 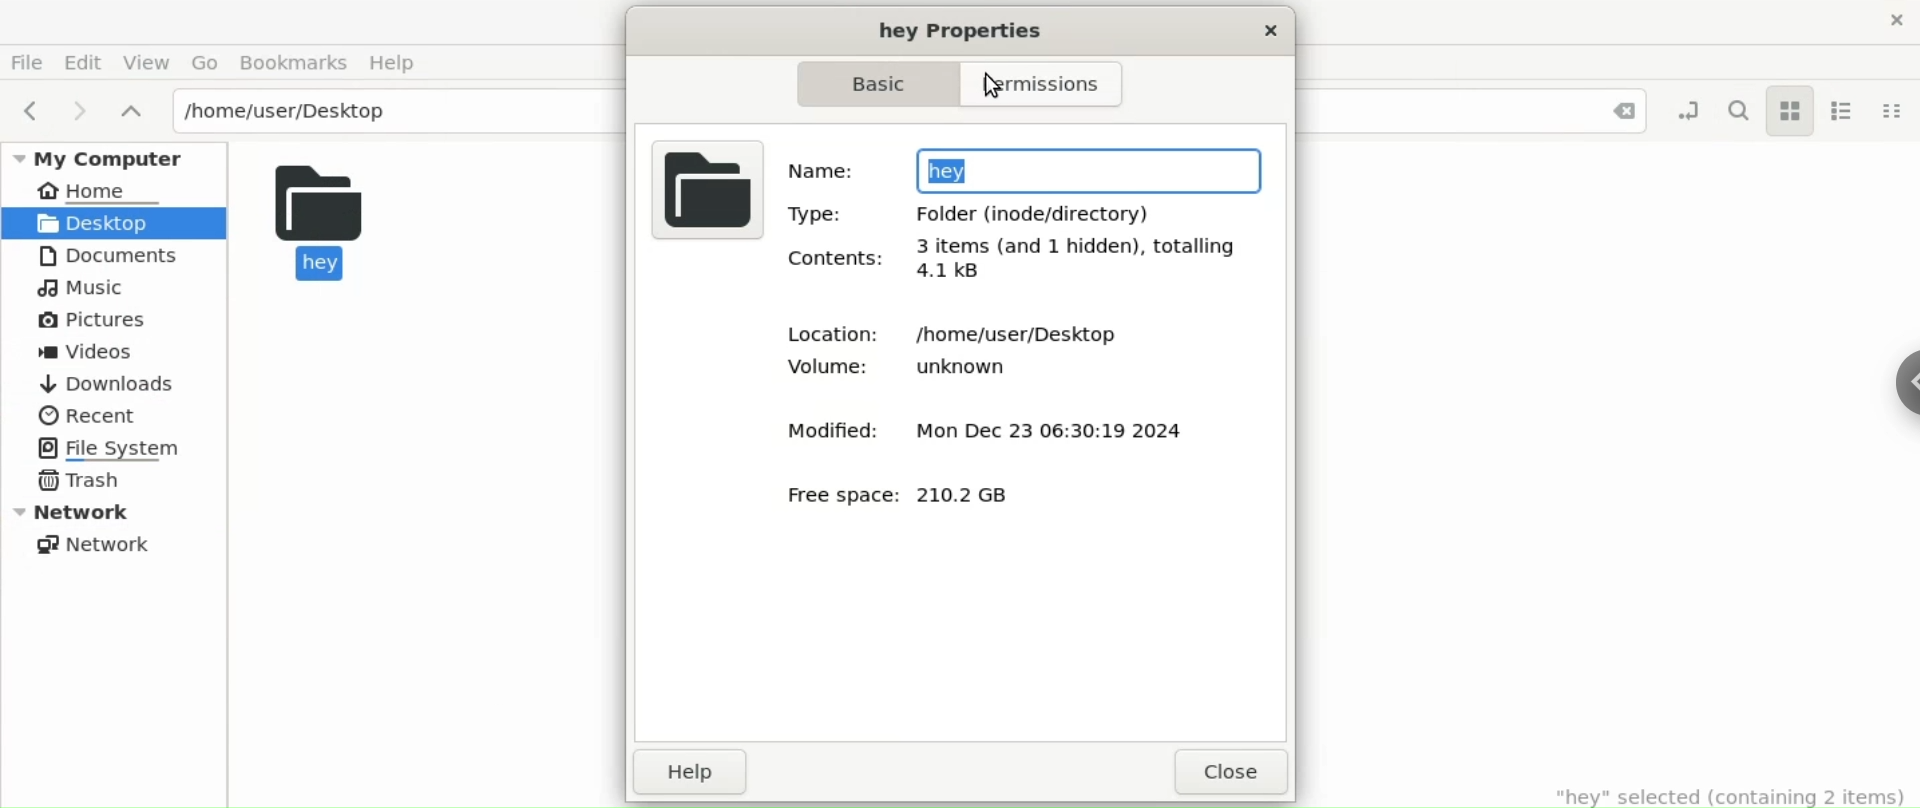 What do you see at coordinates (146, 62) in the screenshot?
I see `View` at bounding box center [146, 62].